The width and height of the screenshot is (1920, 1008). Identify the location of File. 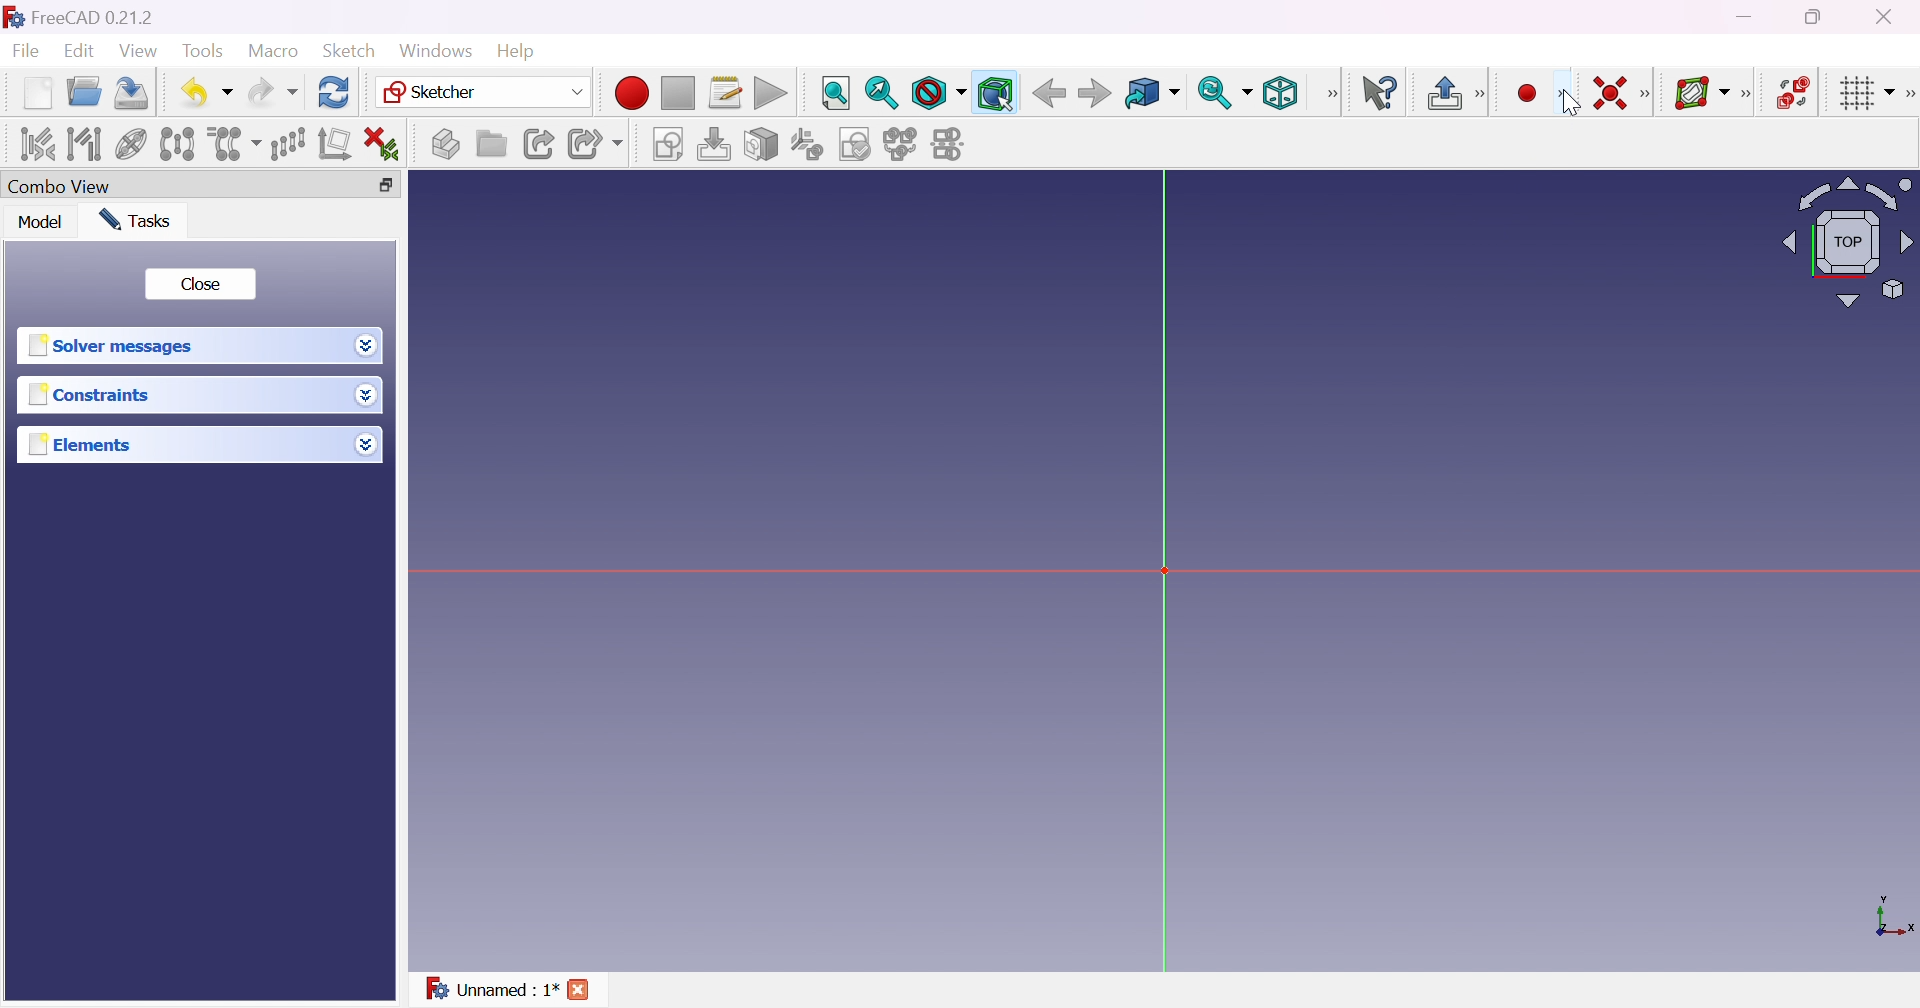
(25, 50).